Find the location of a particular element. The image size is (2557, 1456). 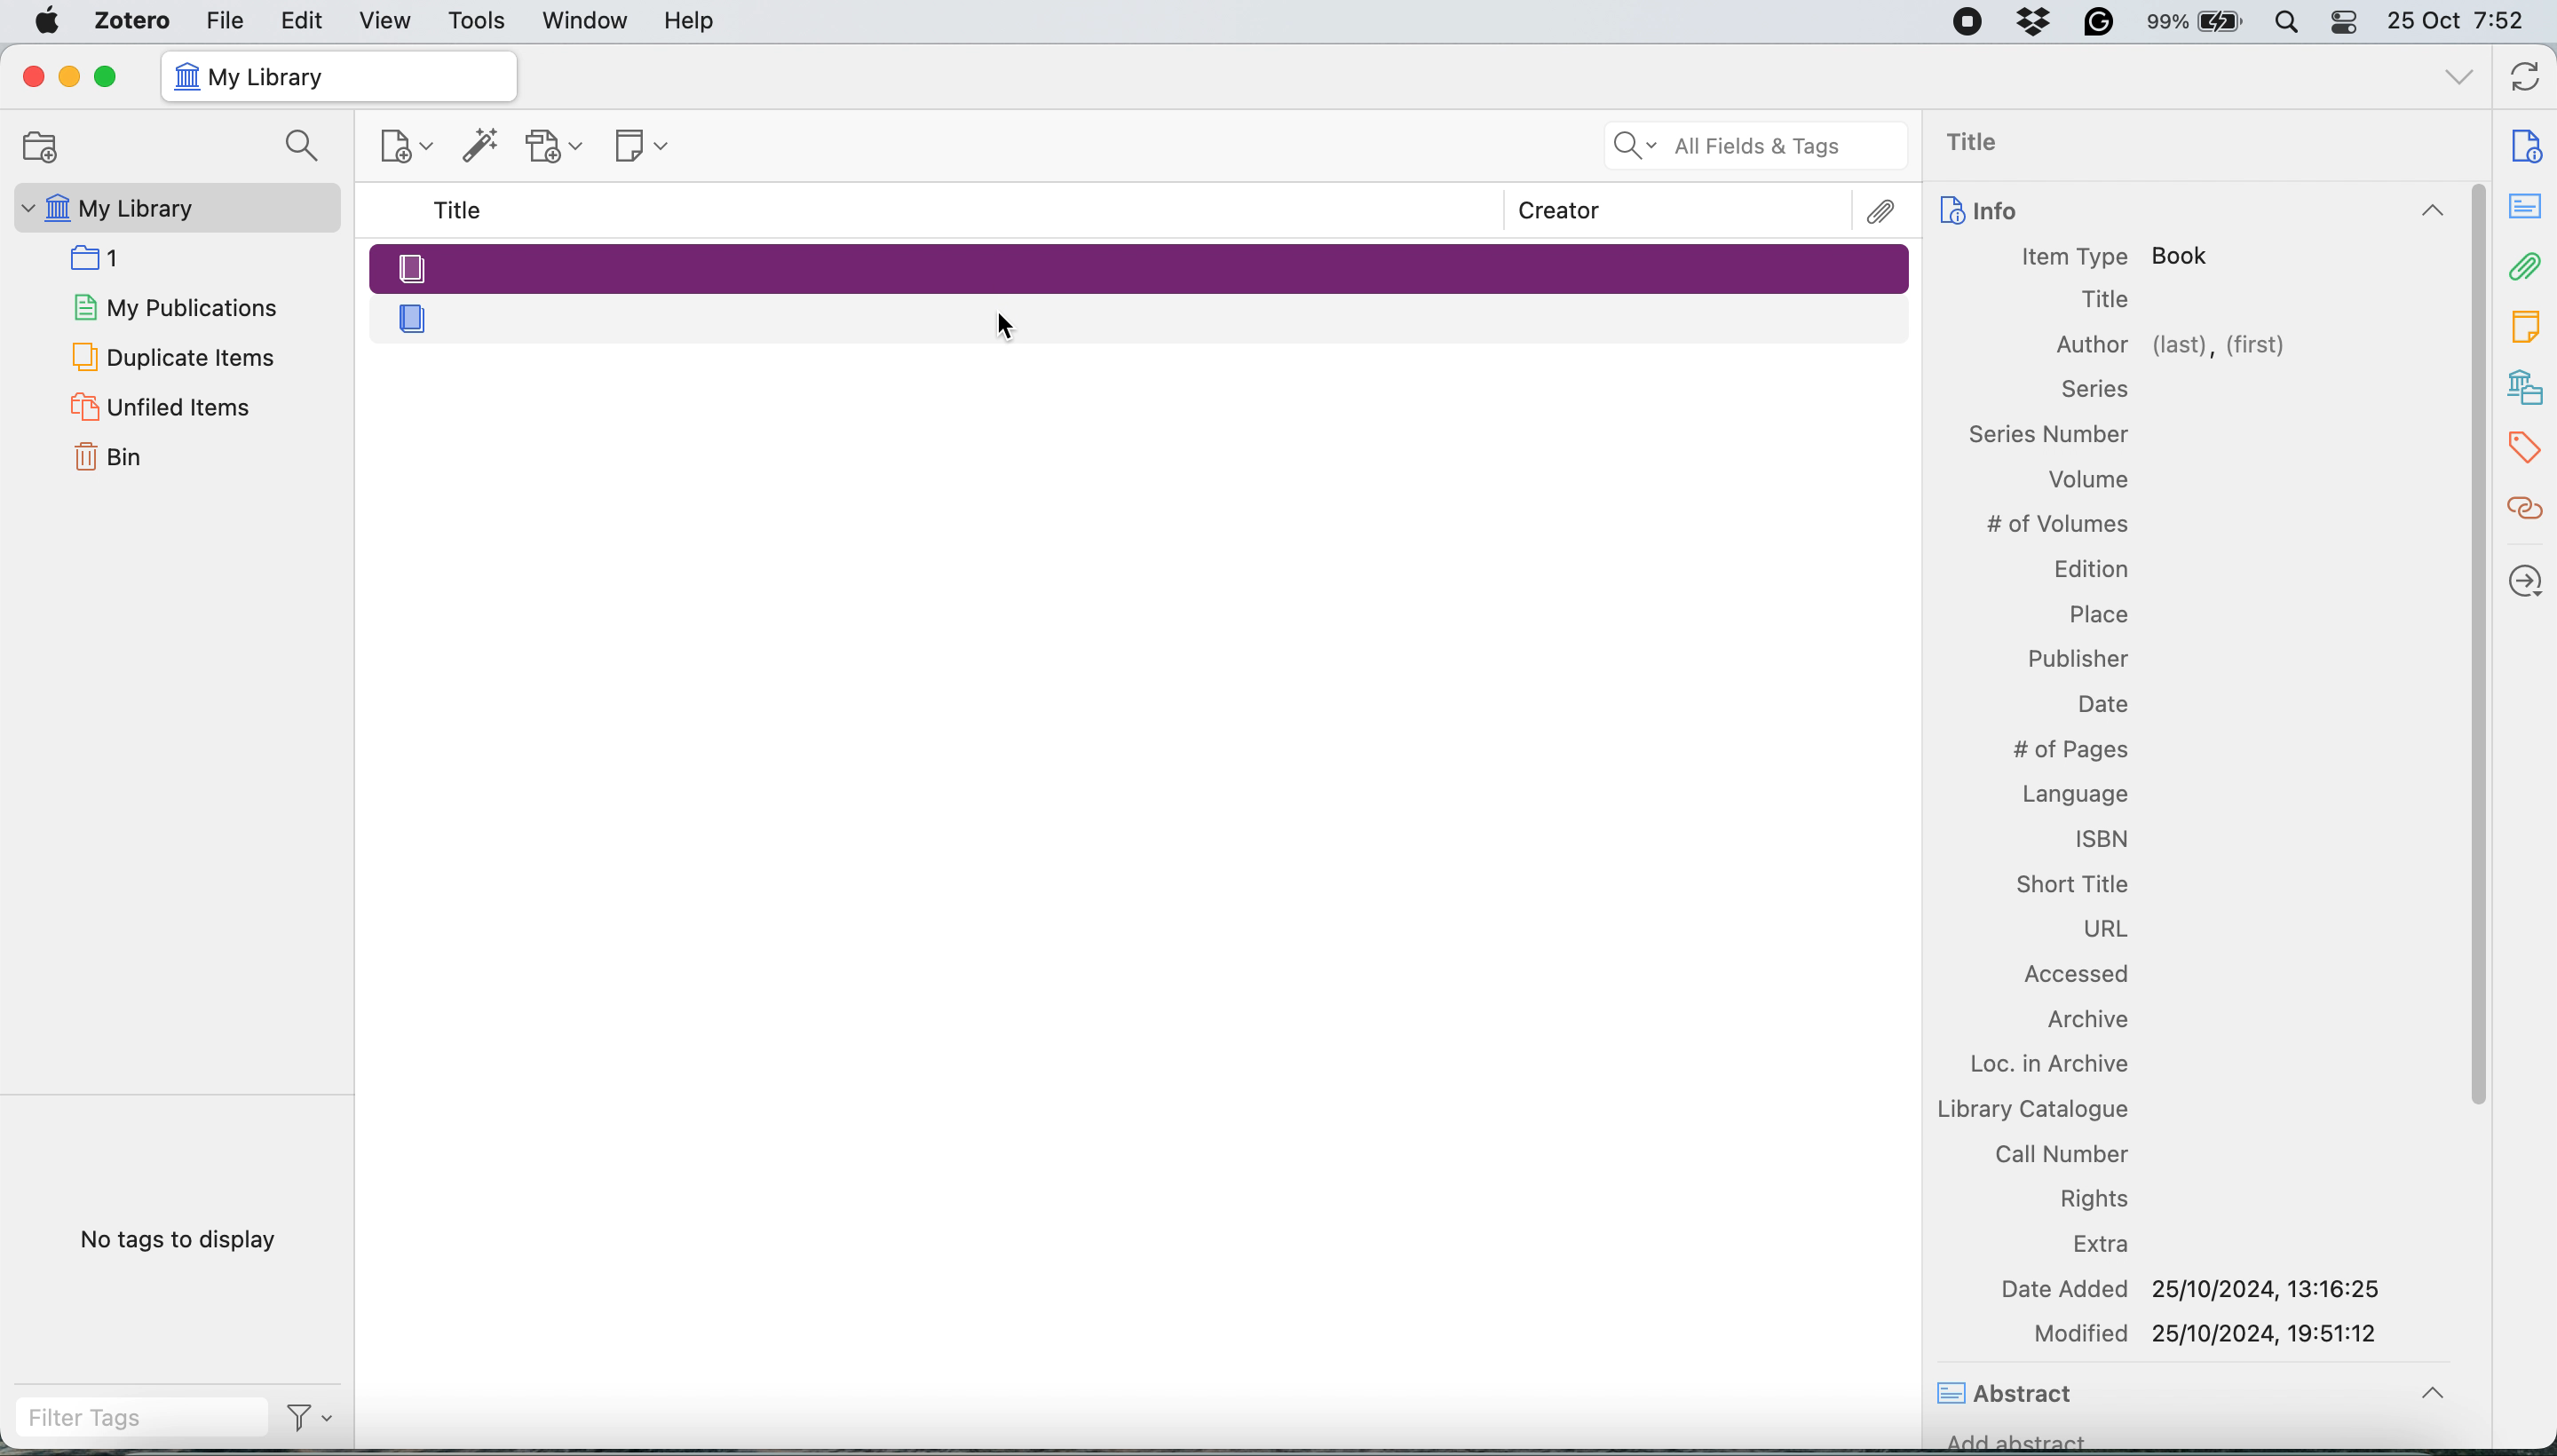

Notes is located at coordinates (2528, 321).